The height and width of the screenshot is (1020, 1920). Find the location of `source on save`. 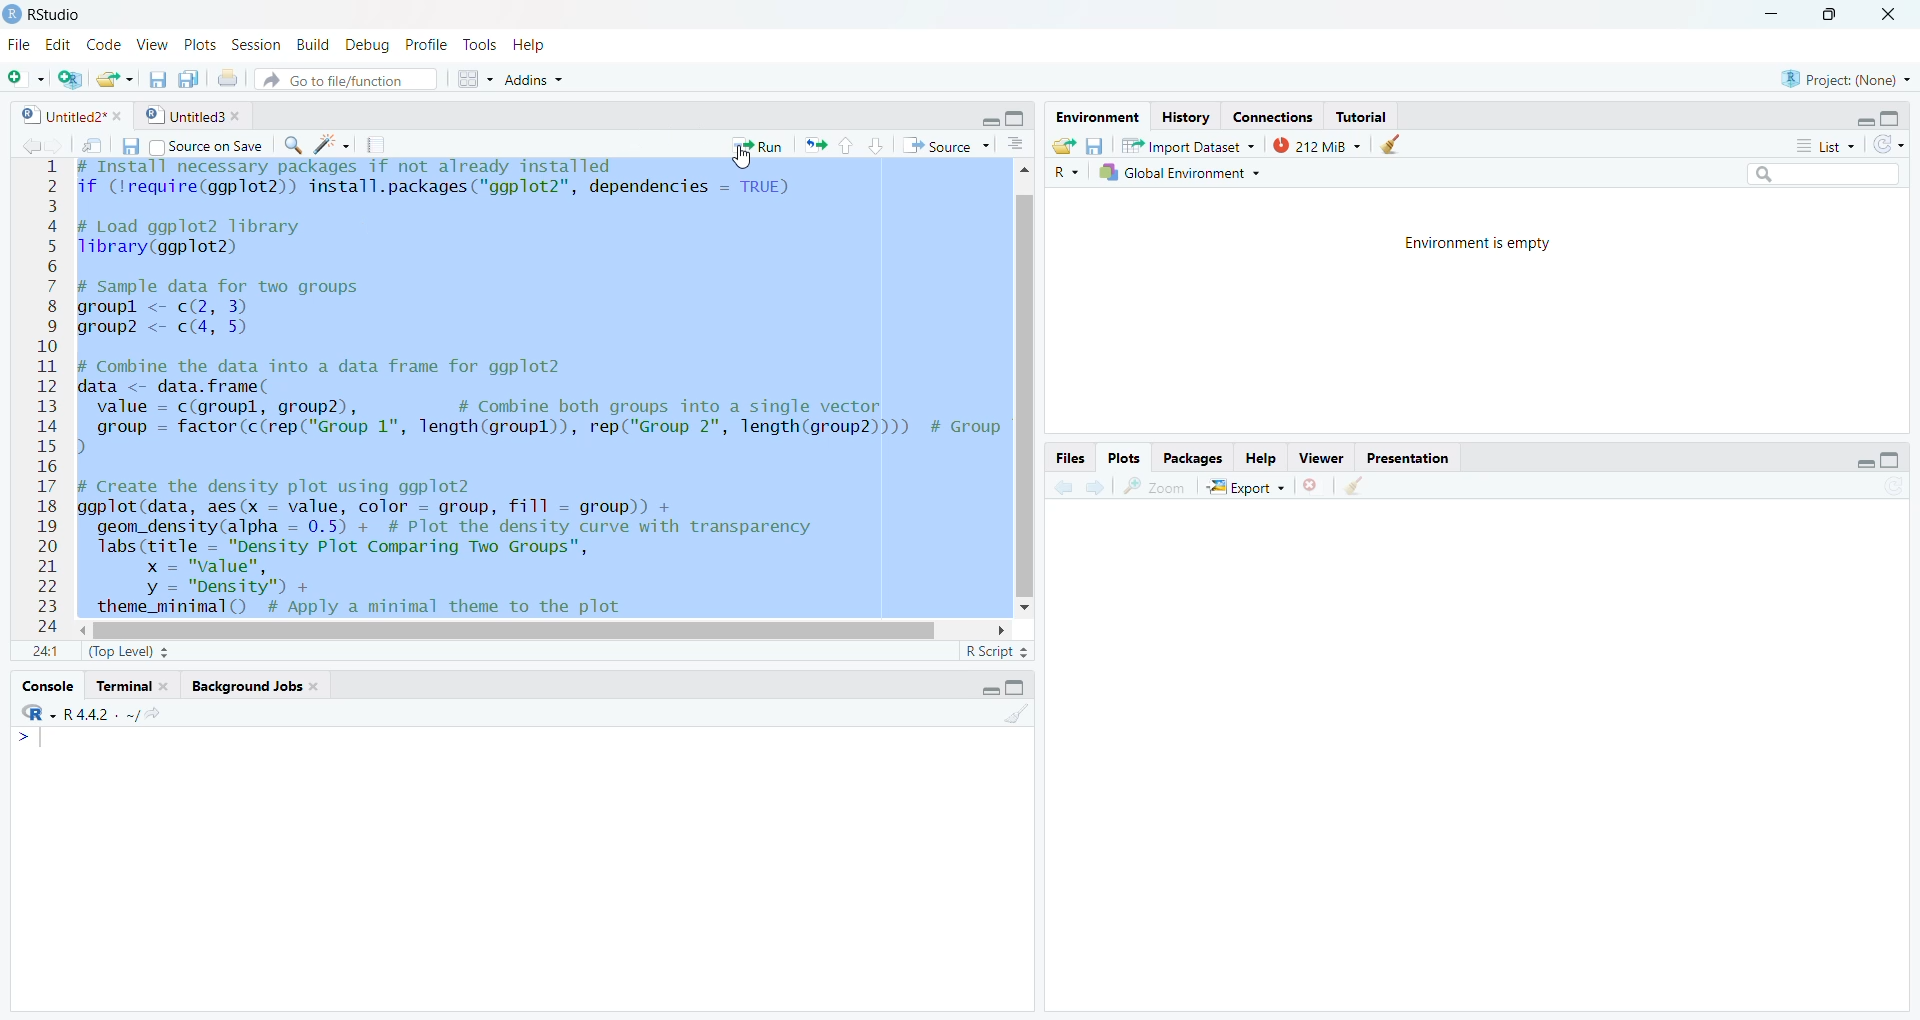

source on save is located at coordinates (208, 146).